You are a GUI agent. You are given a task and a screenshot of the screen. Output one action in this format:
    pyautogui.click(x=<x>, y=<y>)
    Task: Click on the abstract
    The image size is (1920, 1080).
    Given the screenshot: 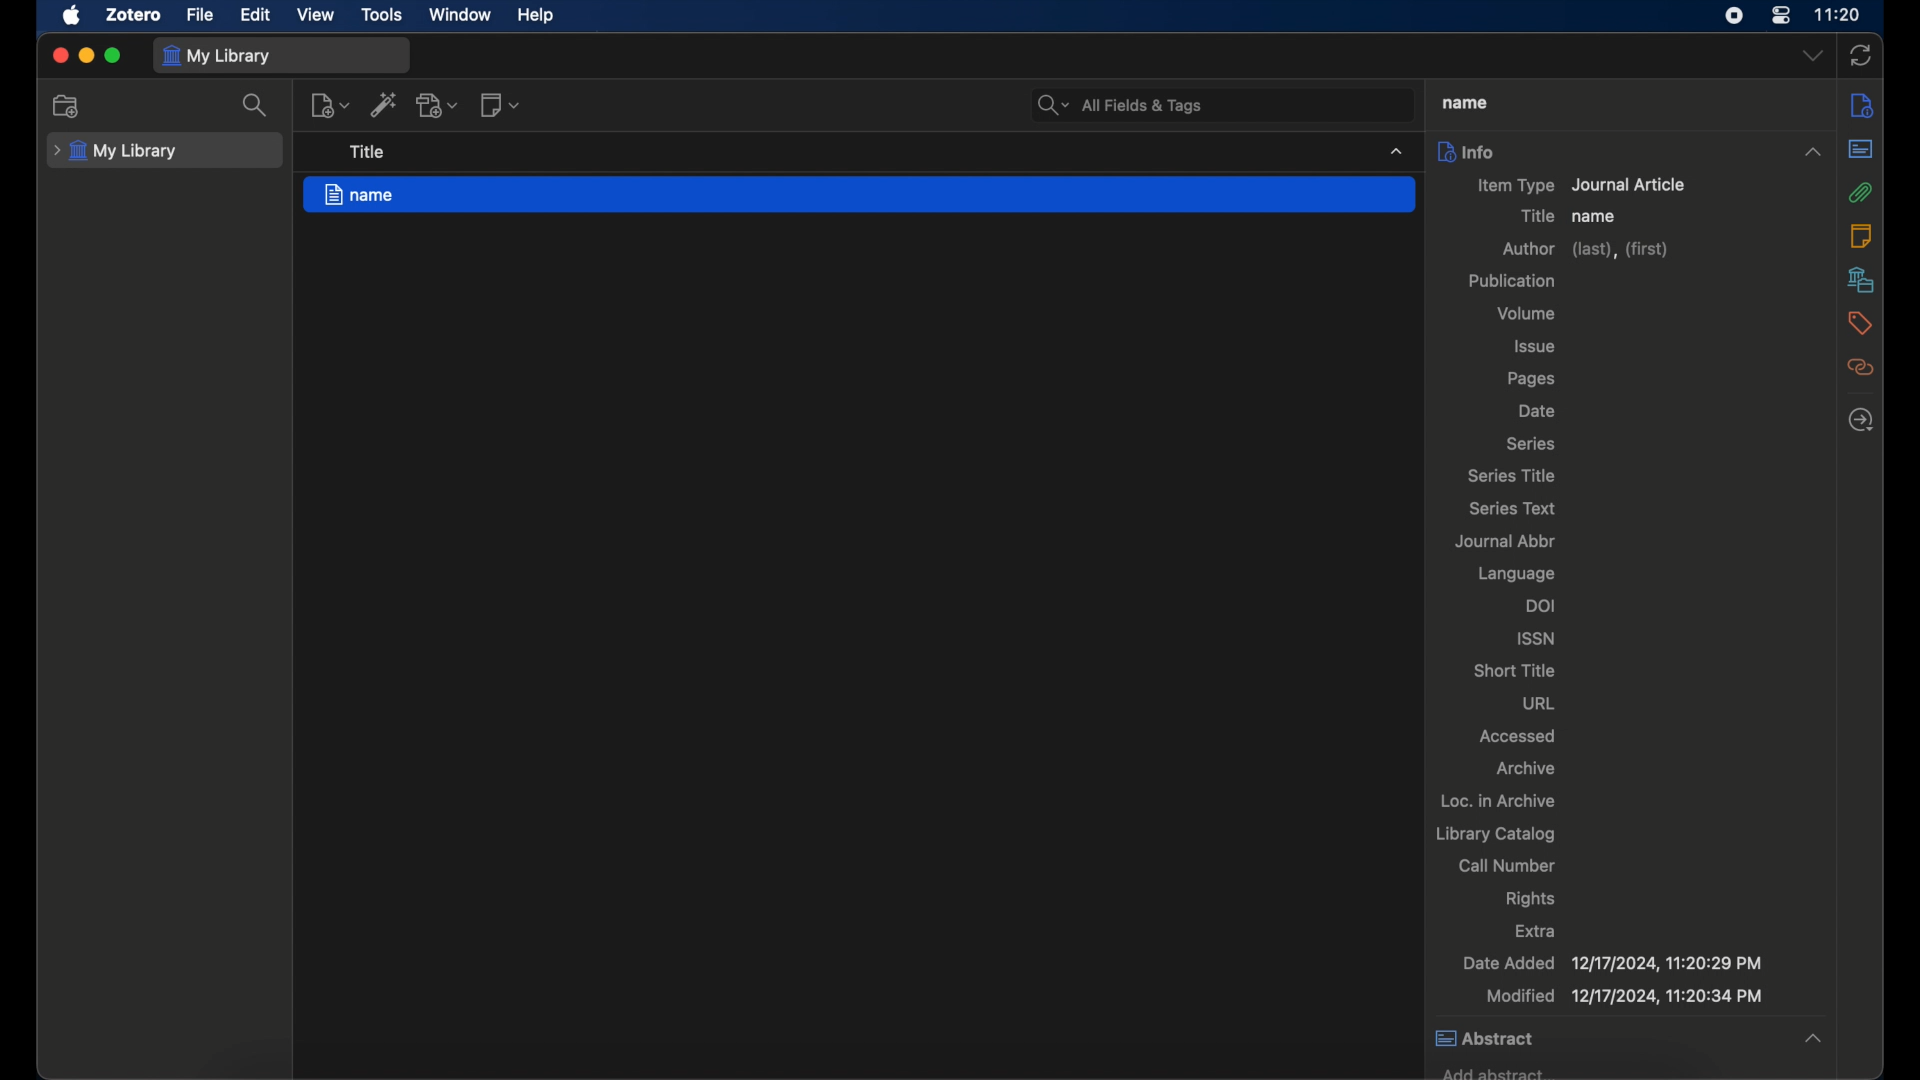 What is the action you would take?
    pyautogui.click(x=1861, y=148)
    